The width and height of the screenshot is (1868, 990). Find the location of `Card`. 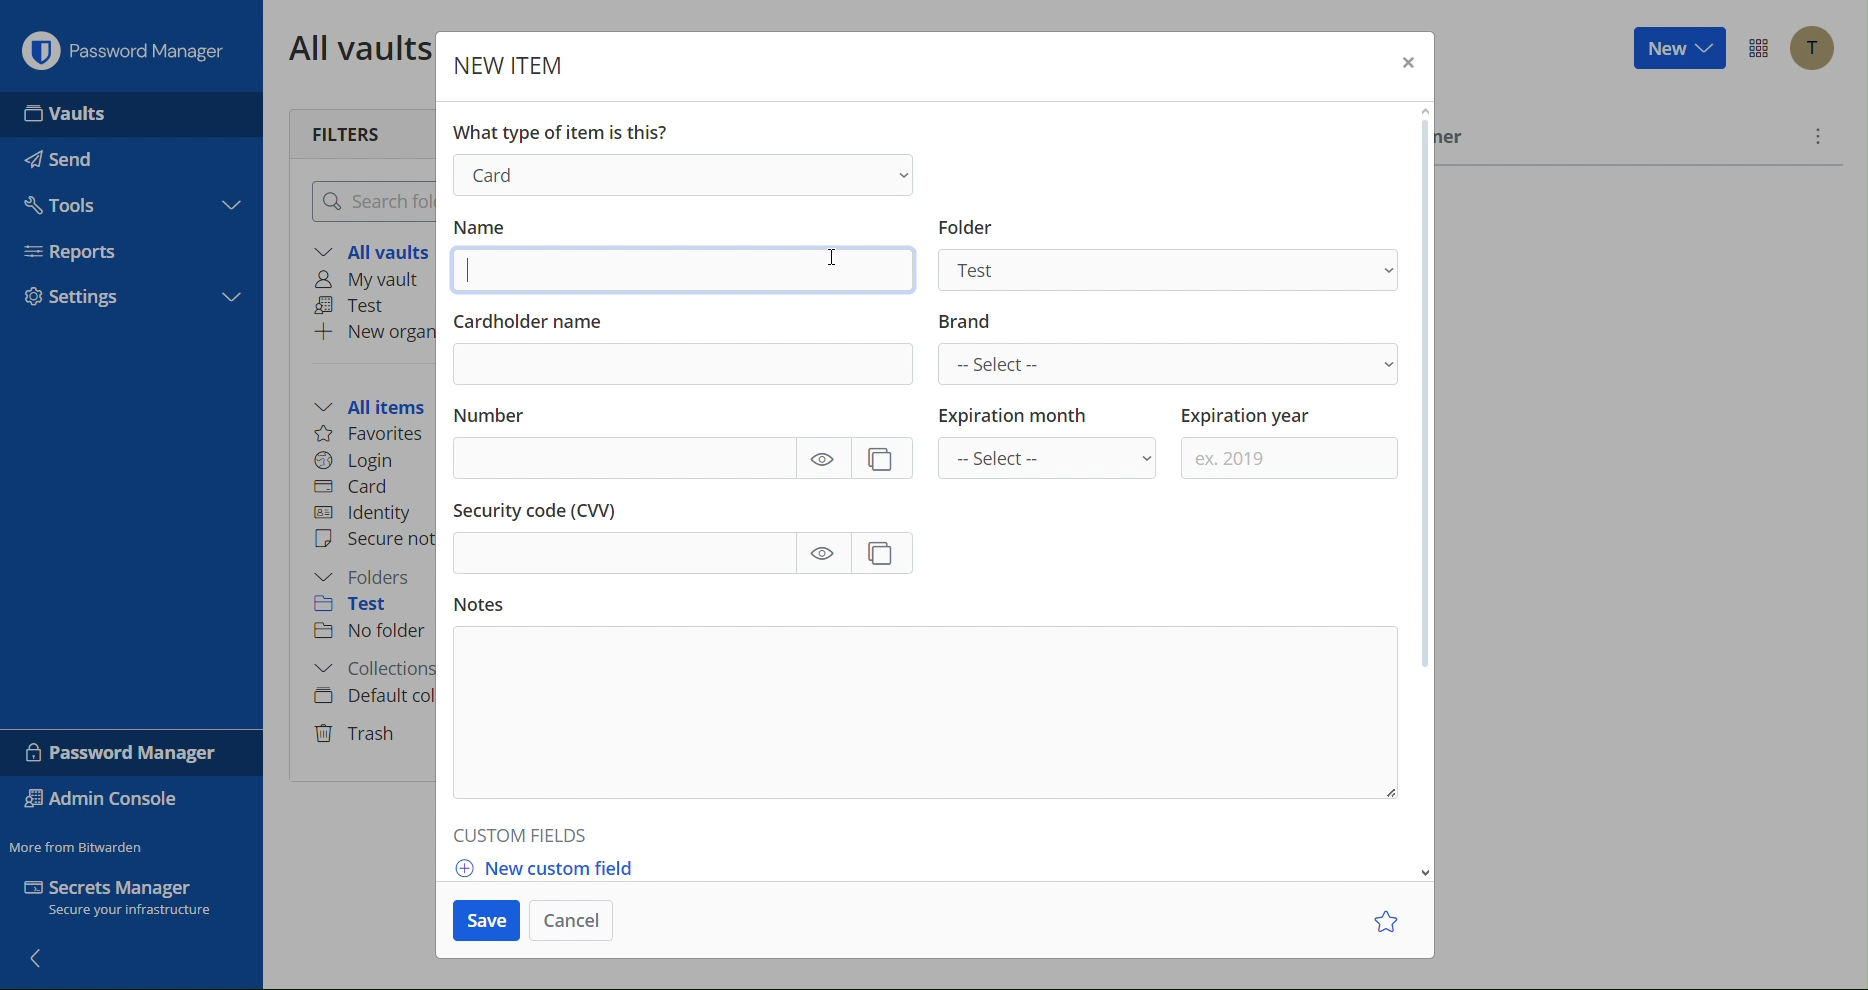

Card is located at coordinates (362, 489).